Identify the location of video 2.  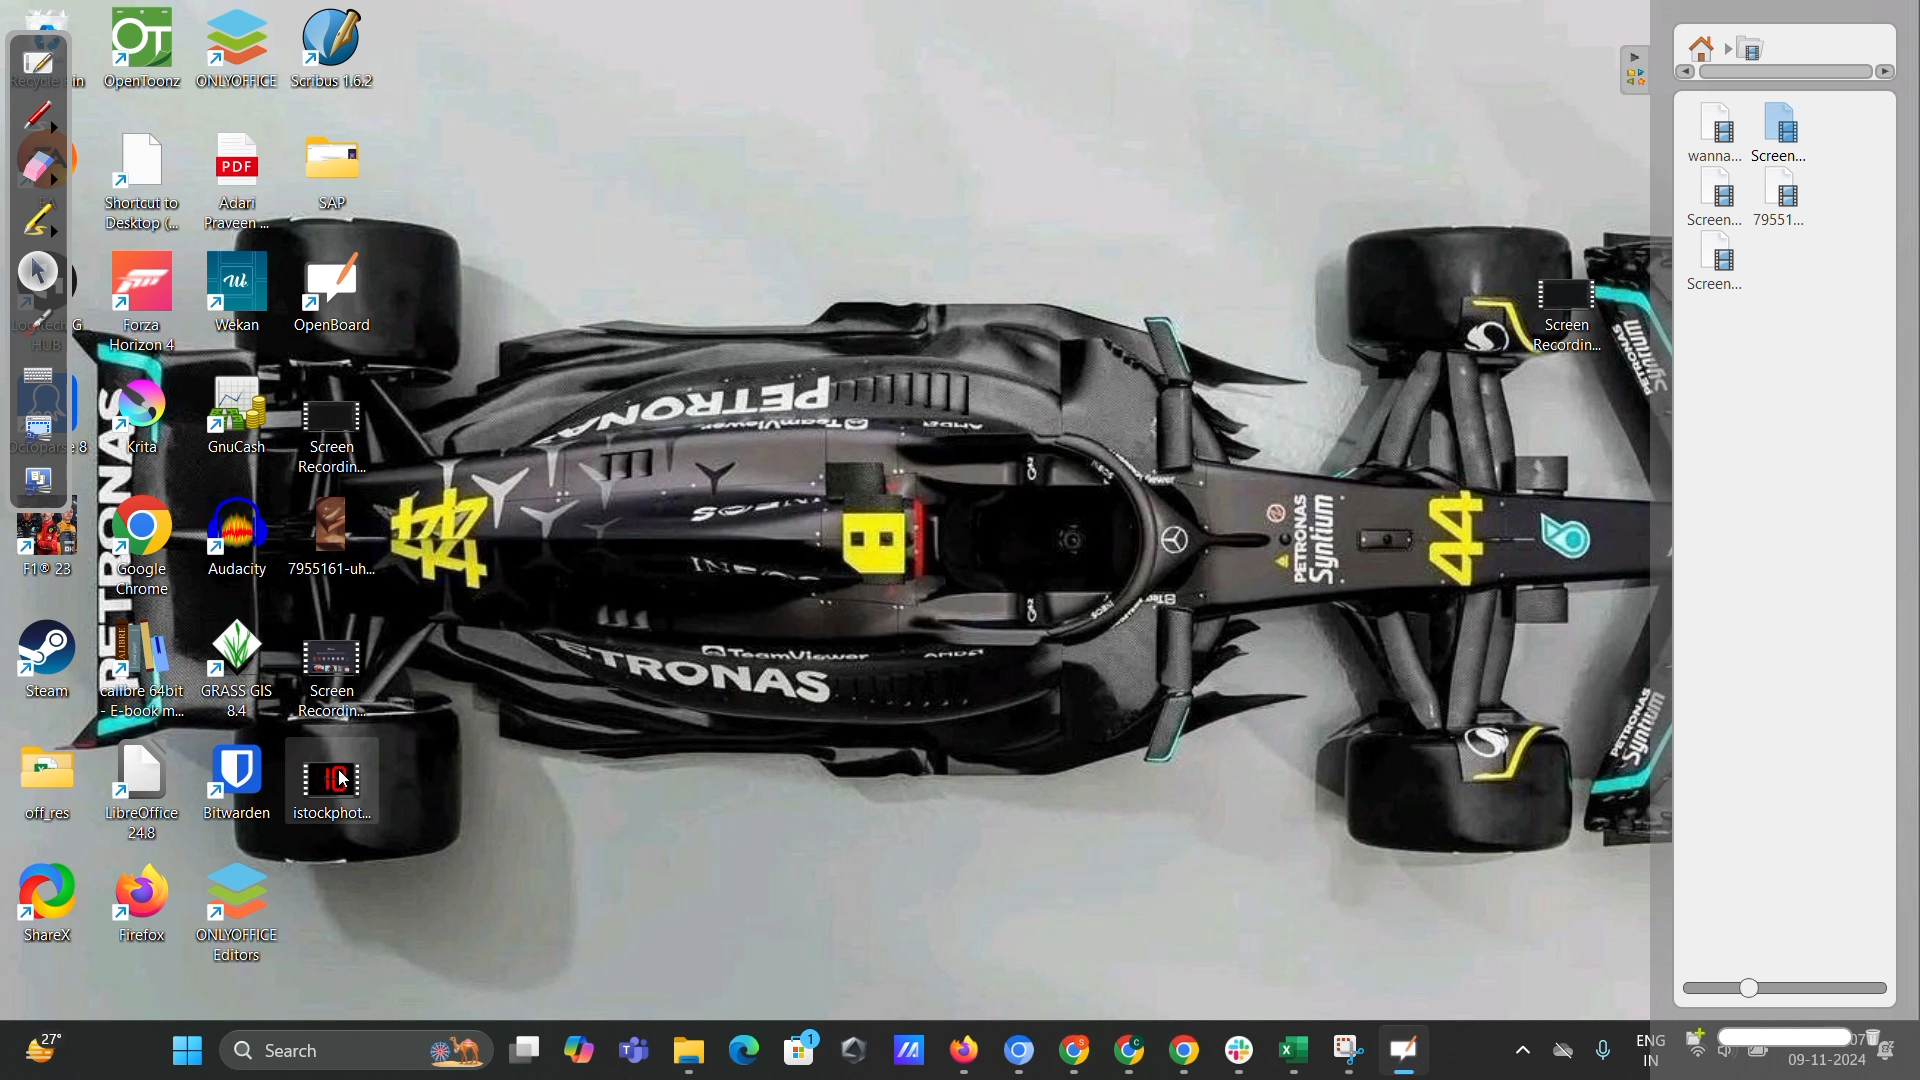
(1795, 135).